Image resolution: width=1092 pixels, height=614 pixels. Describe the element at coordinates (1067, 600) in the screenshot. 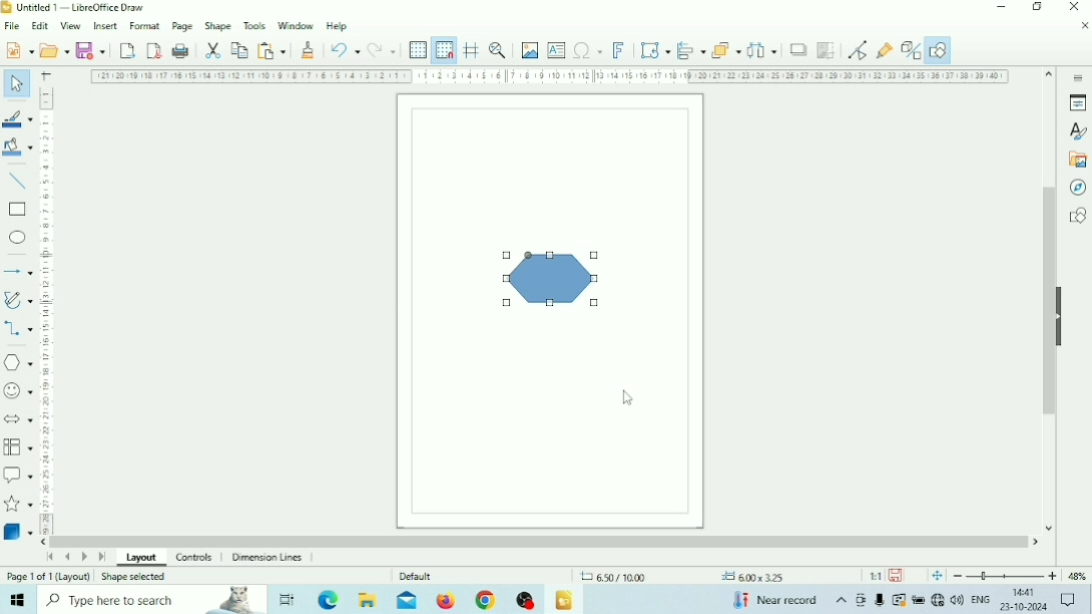

I see `Notifications` at that location.